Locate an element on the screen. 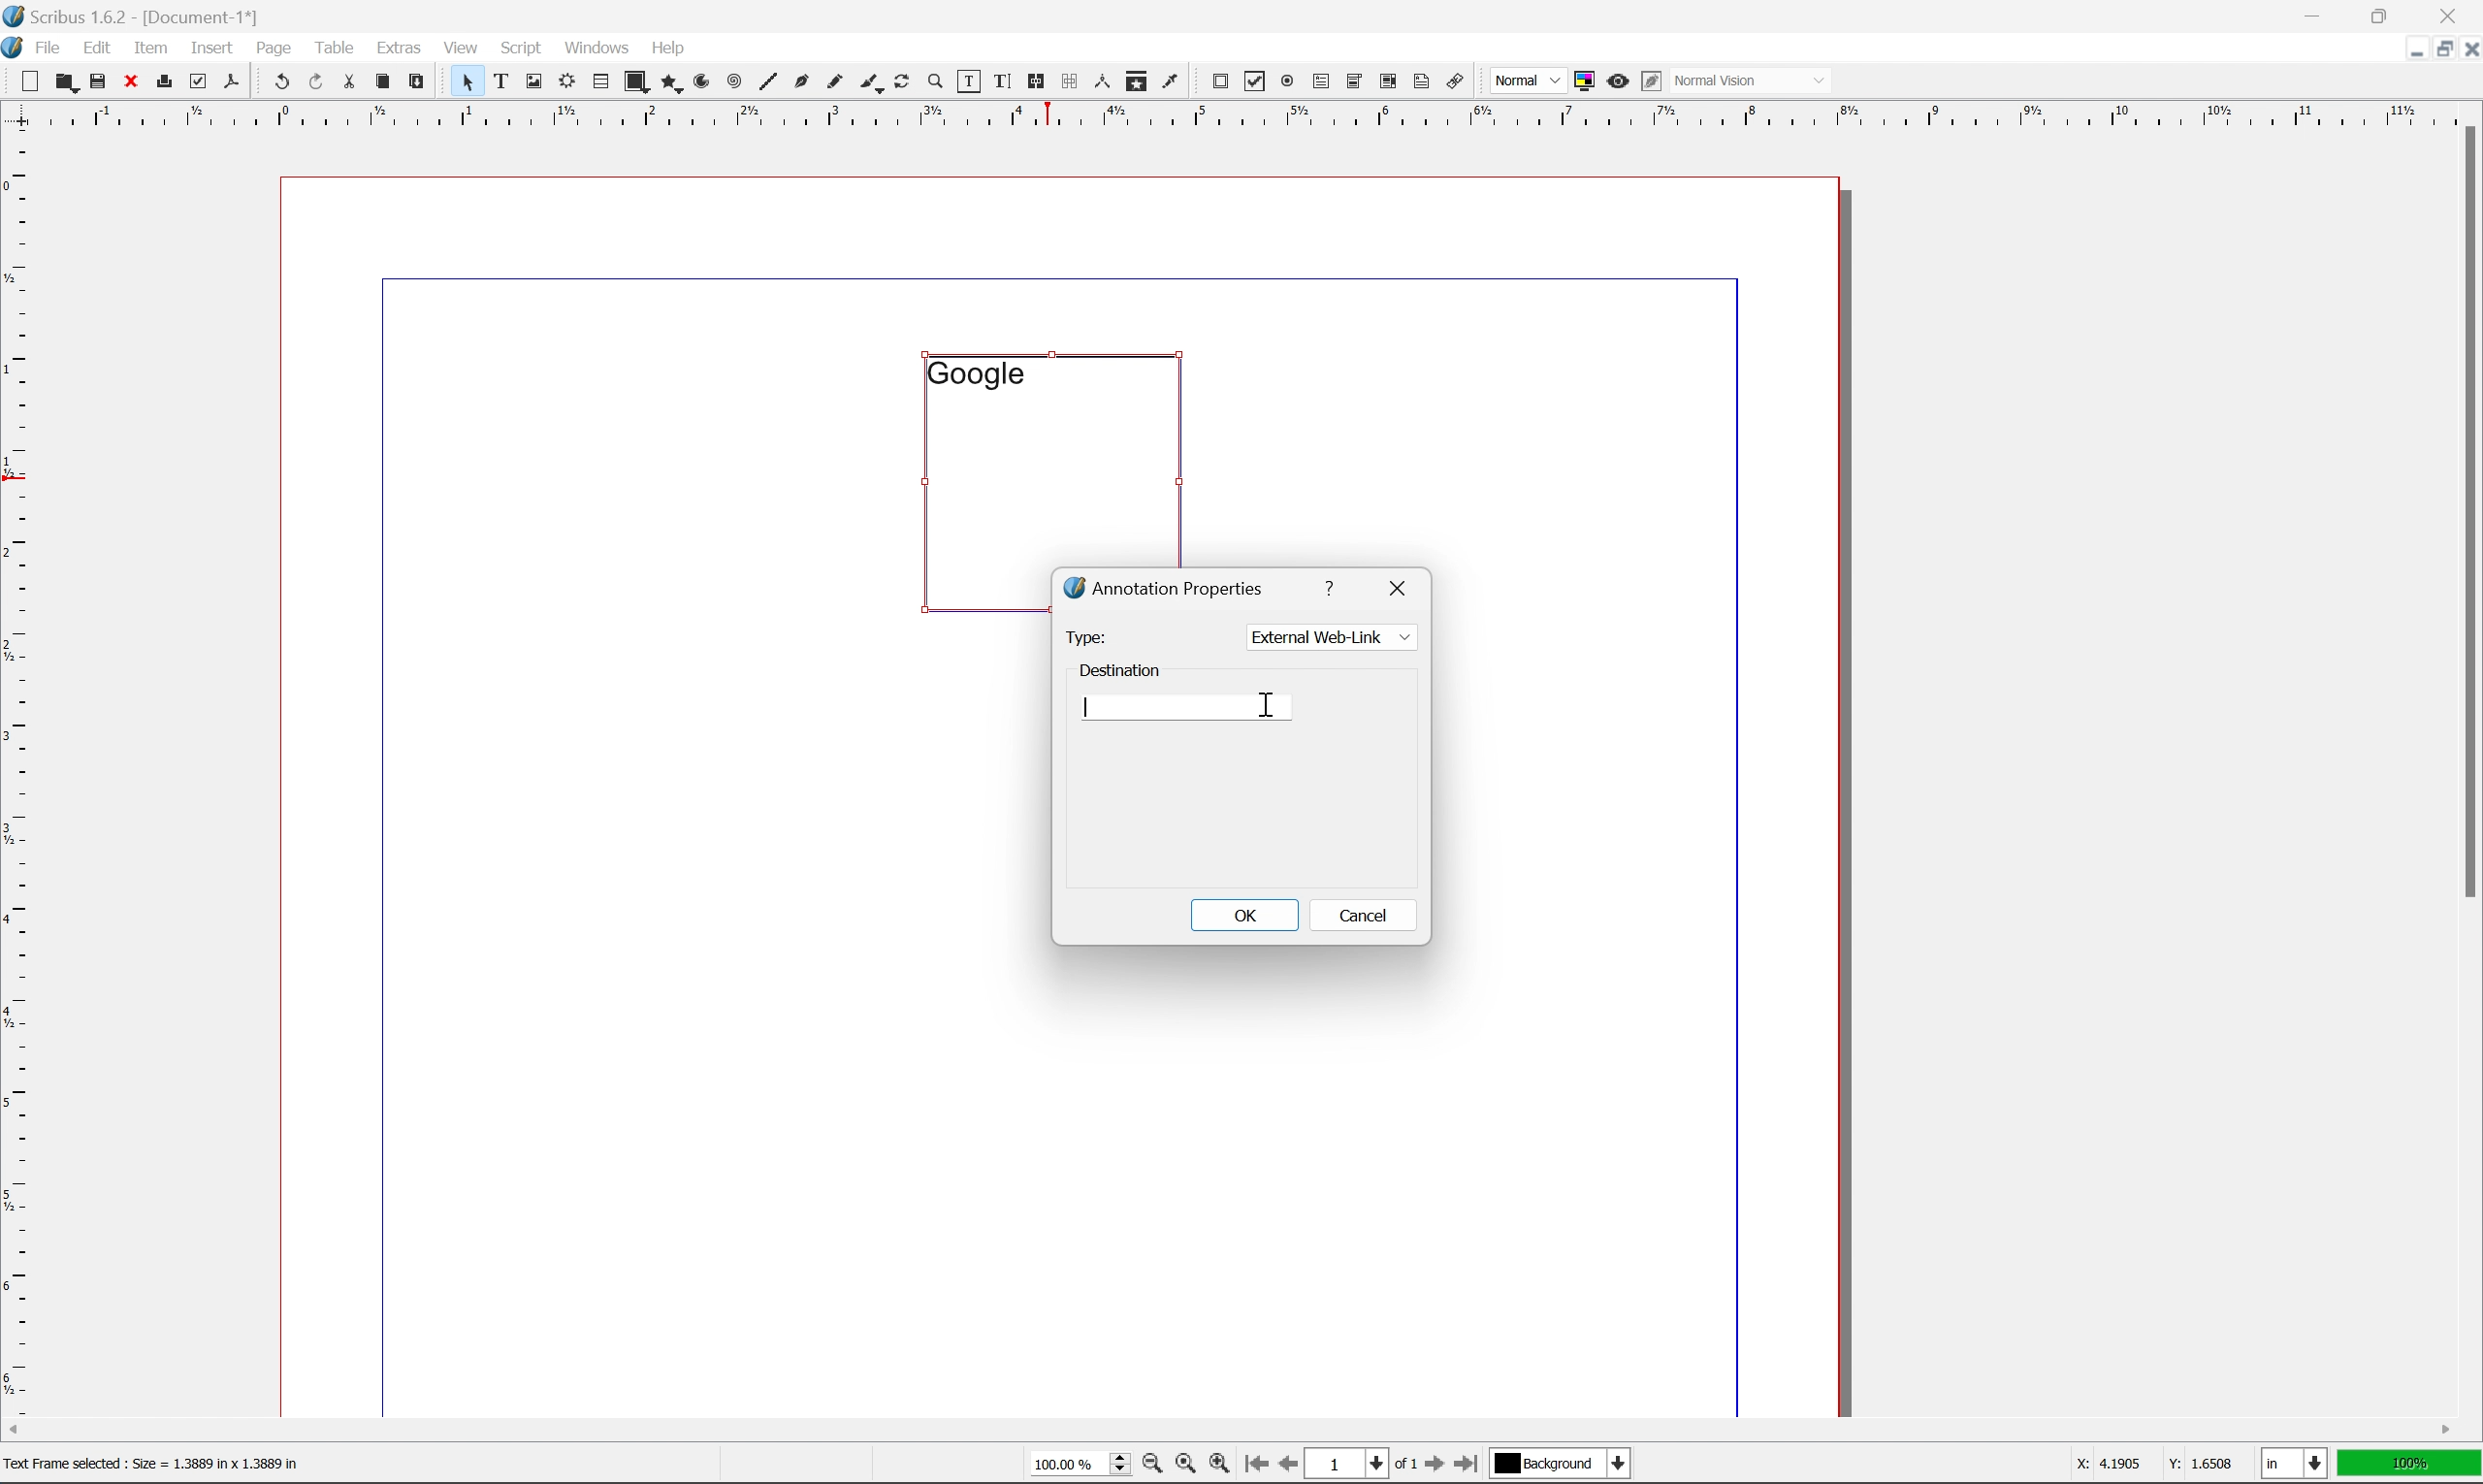  pdf list box is located at coordinates (1387, 84).